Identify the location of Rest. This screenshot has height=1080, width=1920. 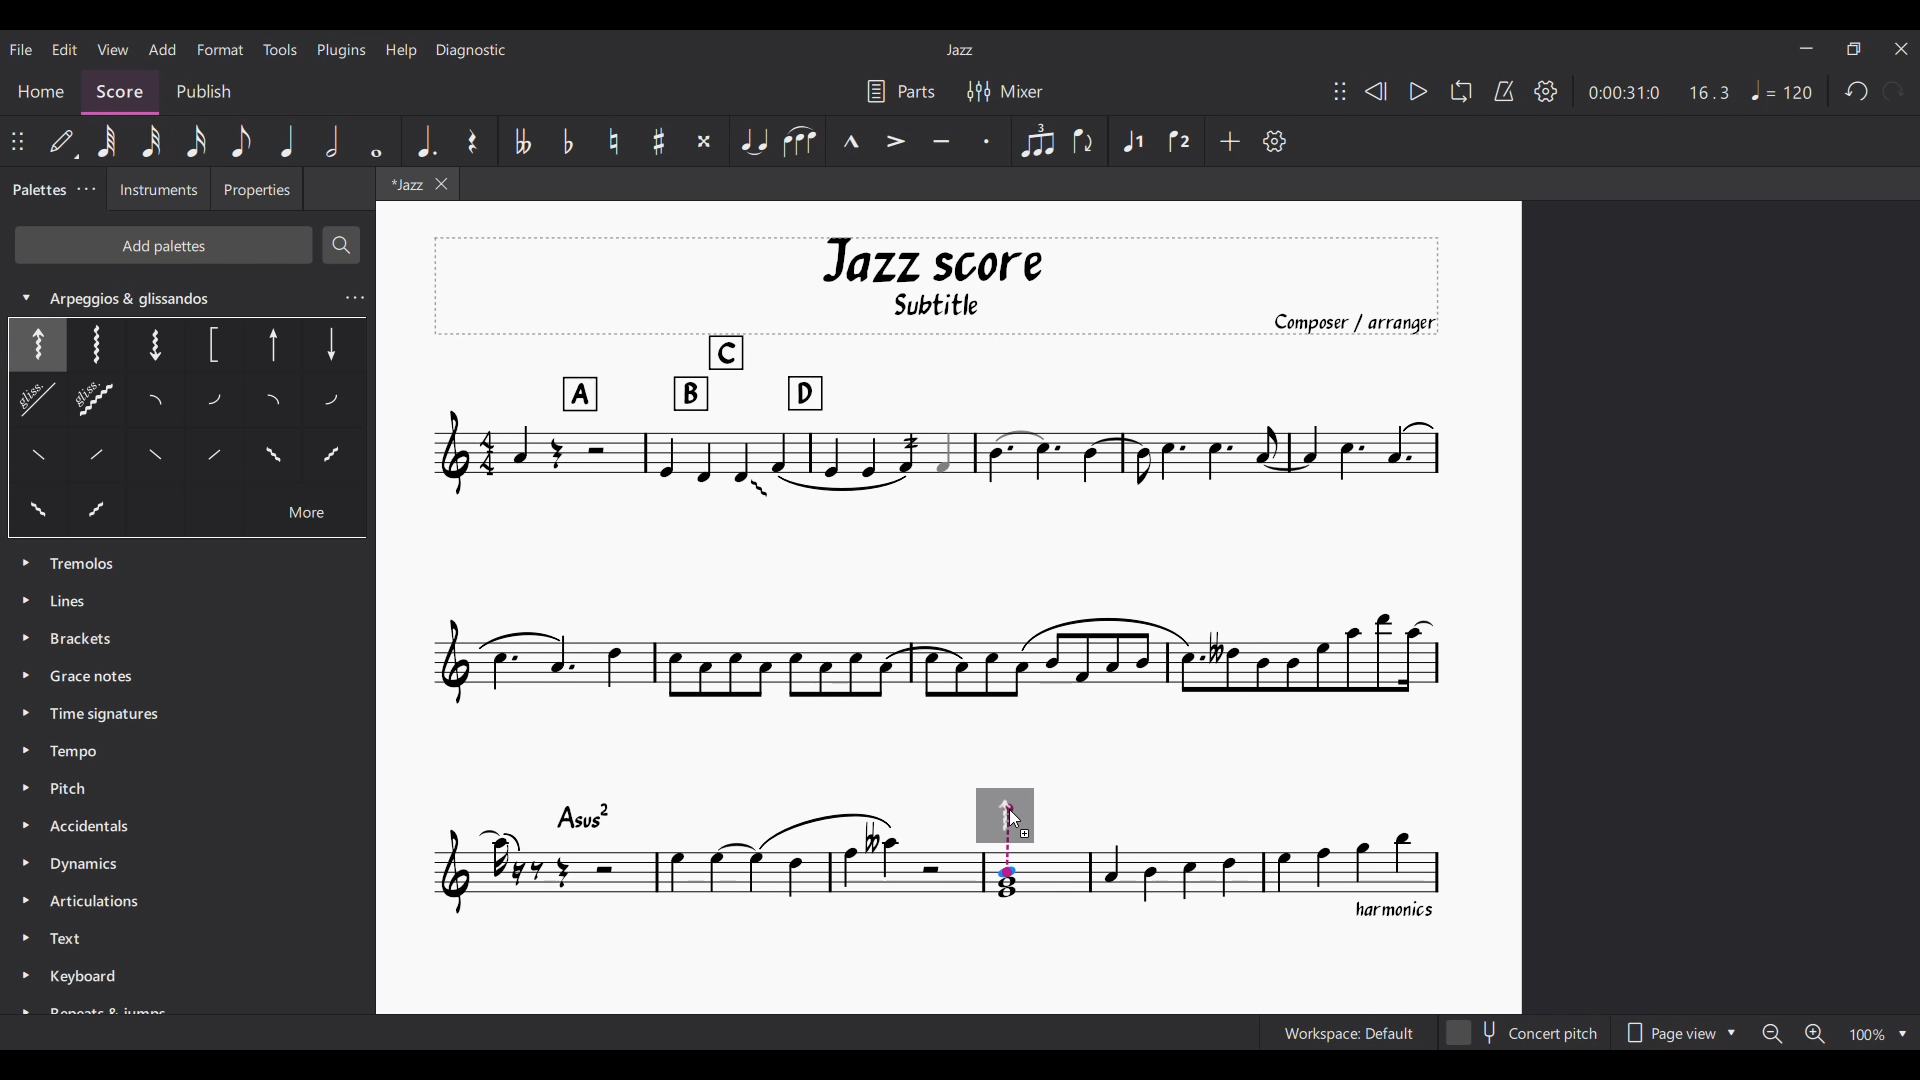
(472, 142).